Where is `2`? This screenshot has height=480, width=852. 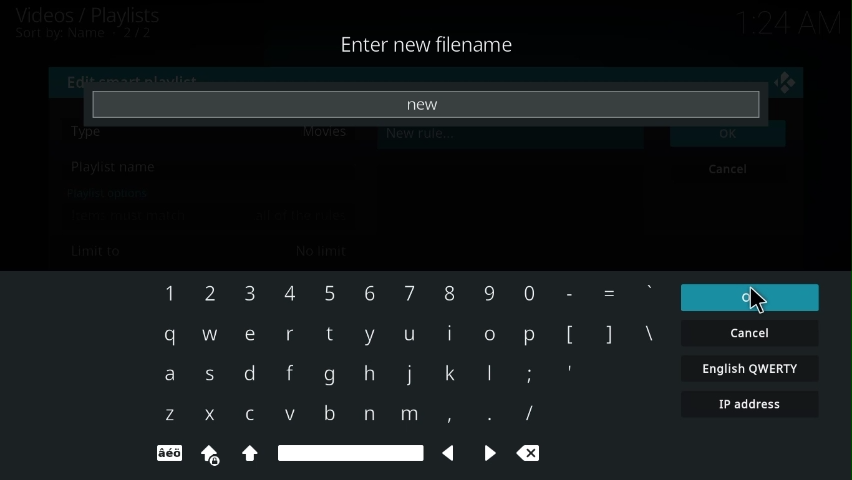 2 is located at coordinates (210, 291).